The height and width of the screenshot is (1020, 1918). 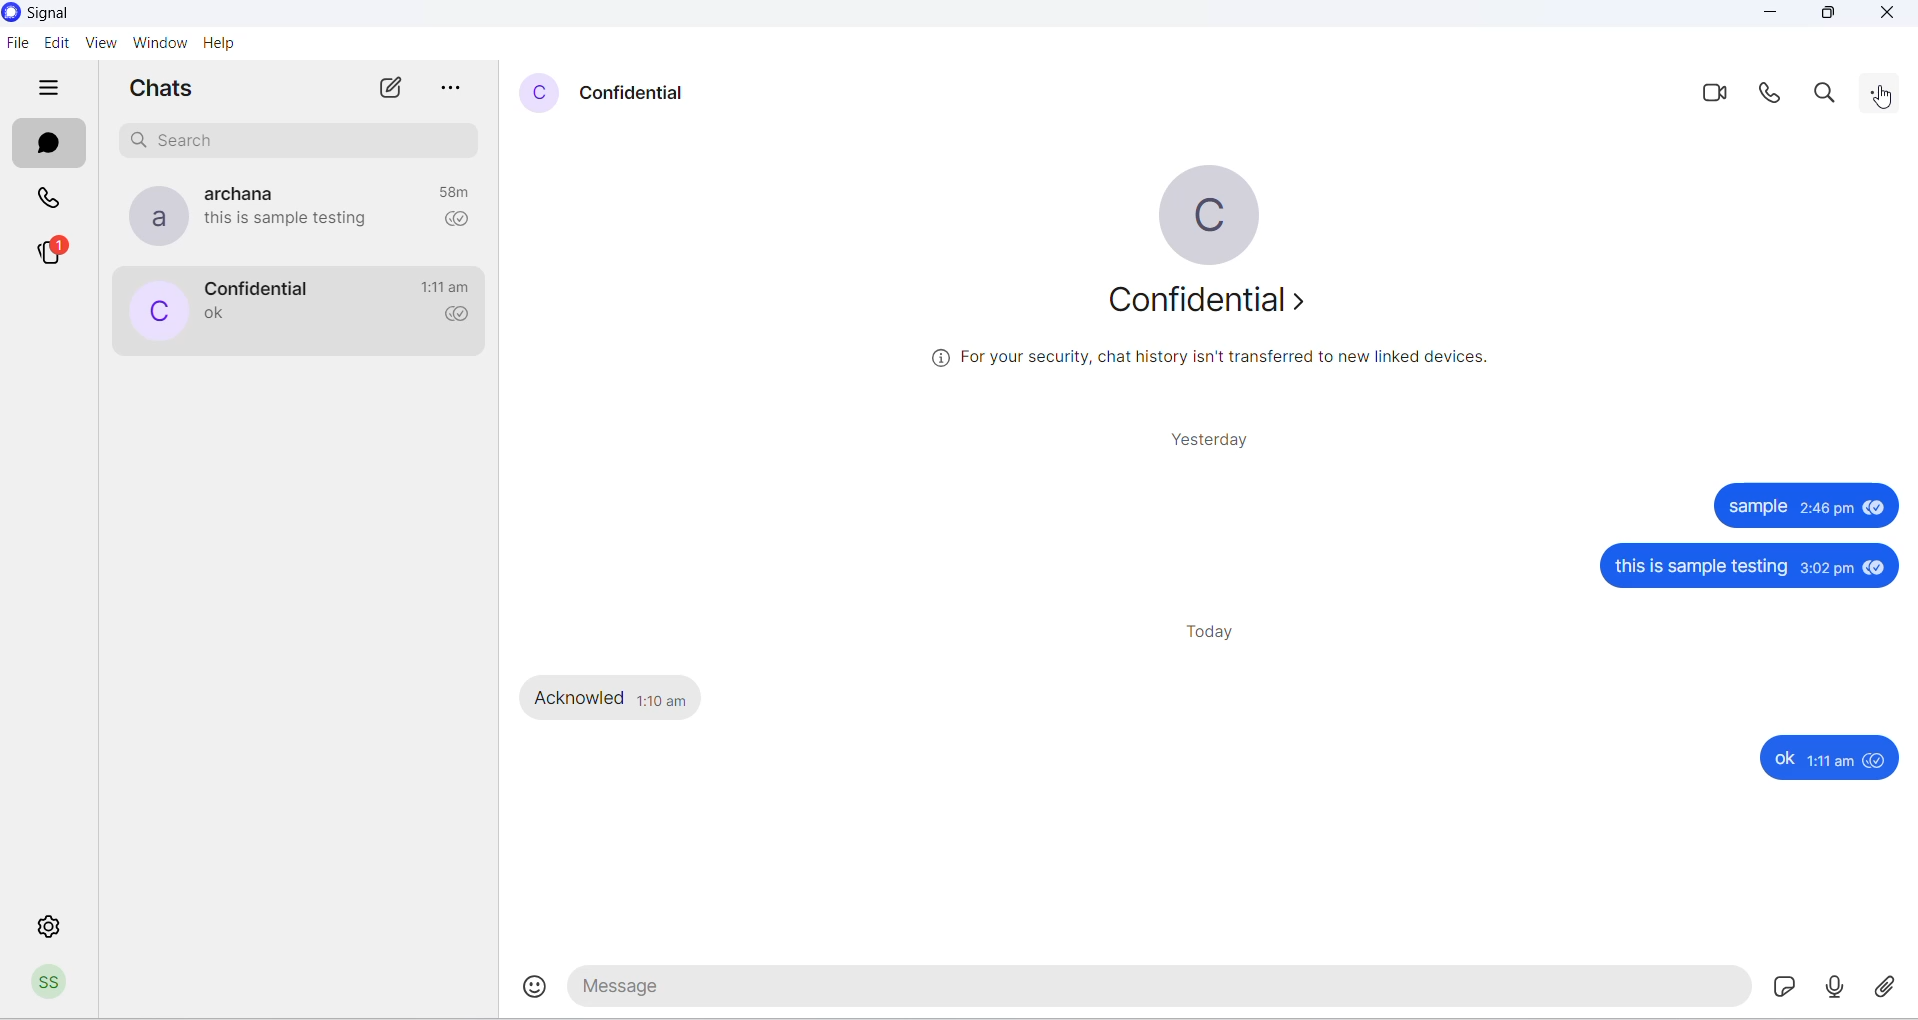 I want to click on seen, so click(x=1874, y=759).